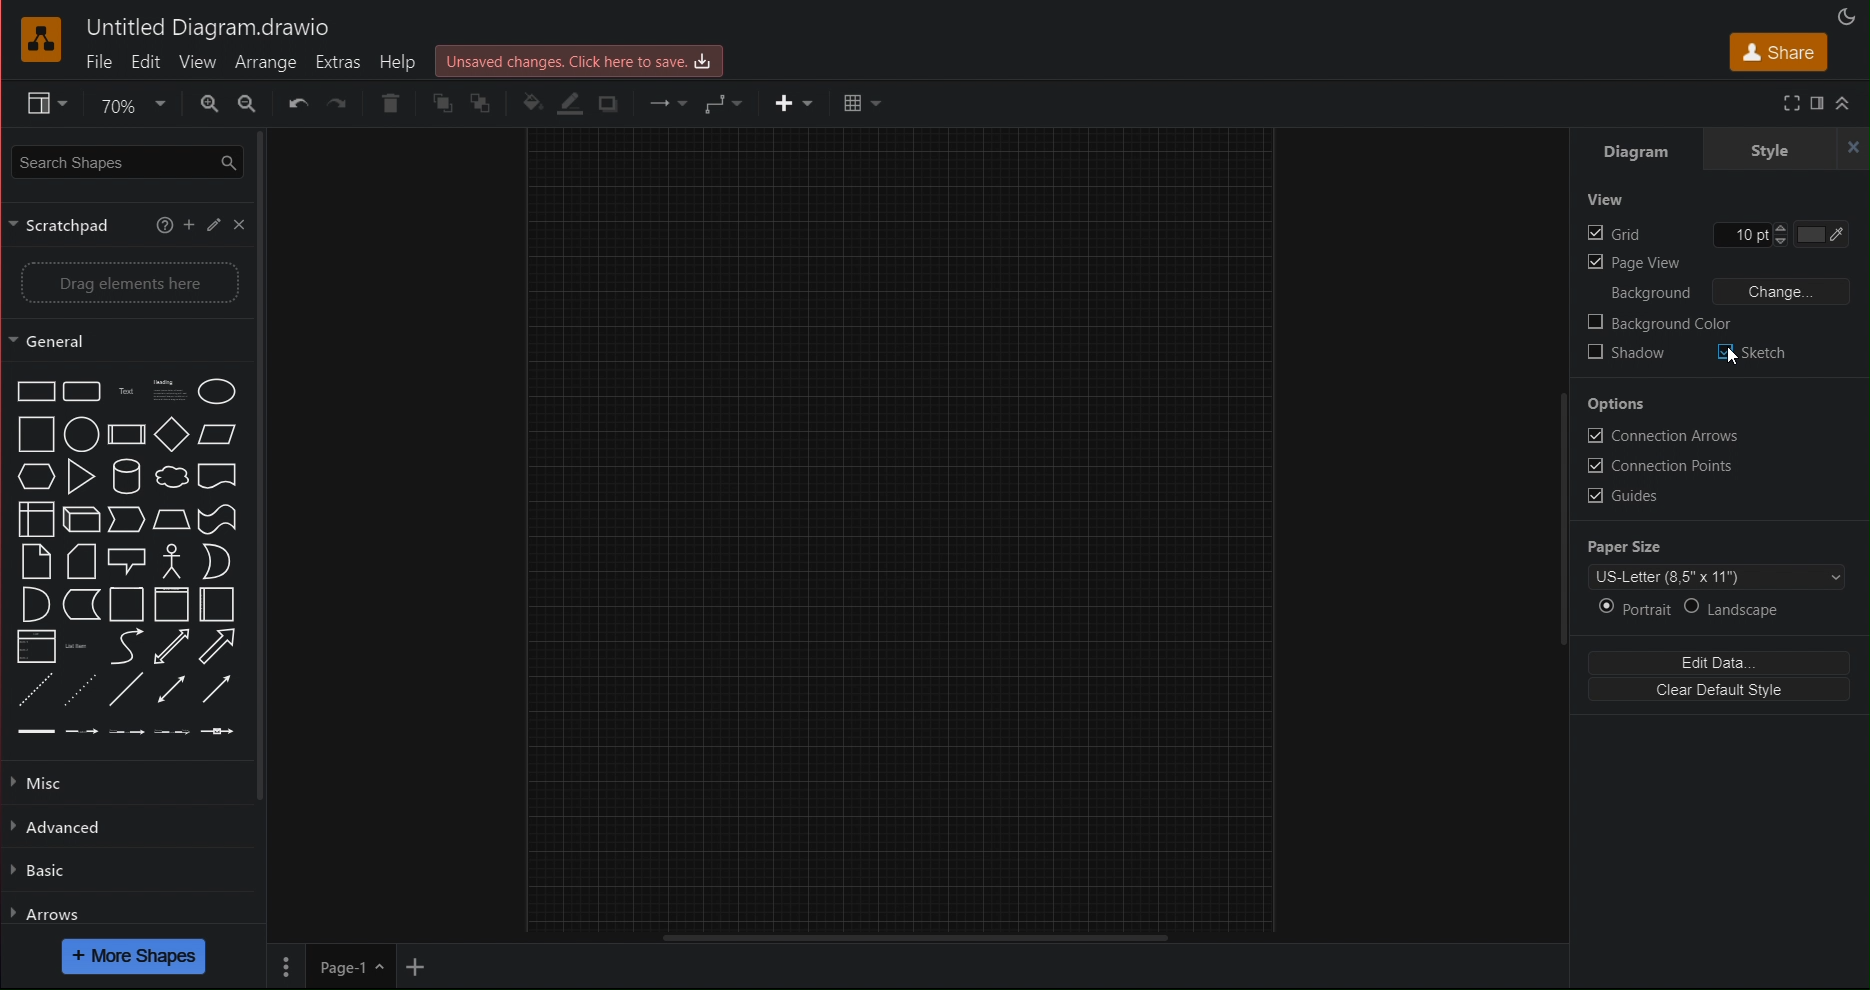  Describe the element at coordinates (1632, 351) in the screenshot. I see `Shadow` at that location.